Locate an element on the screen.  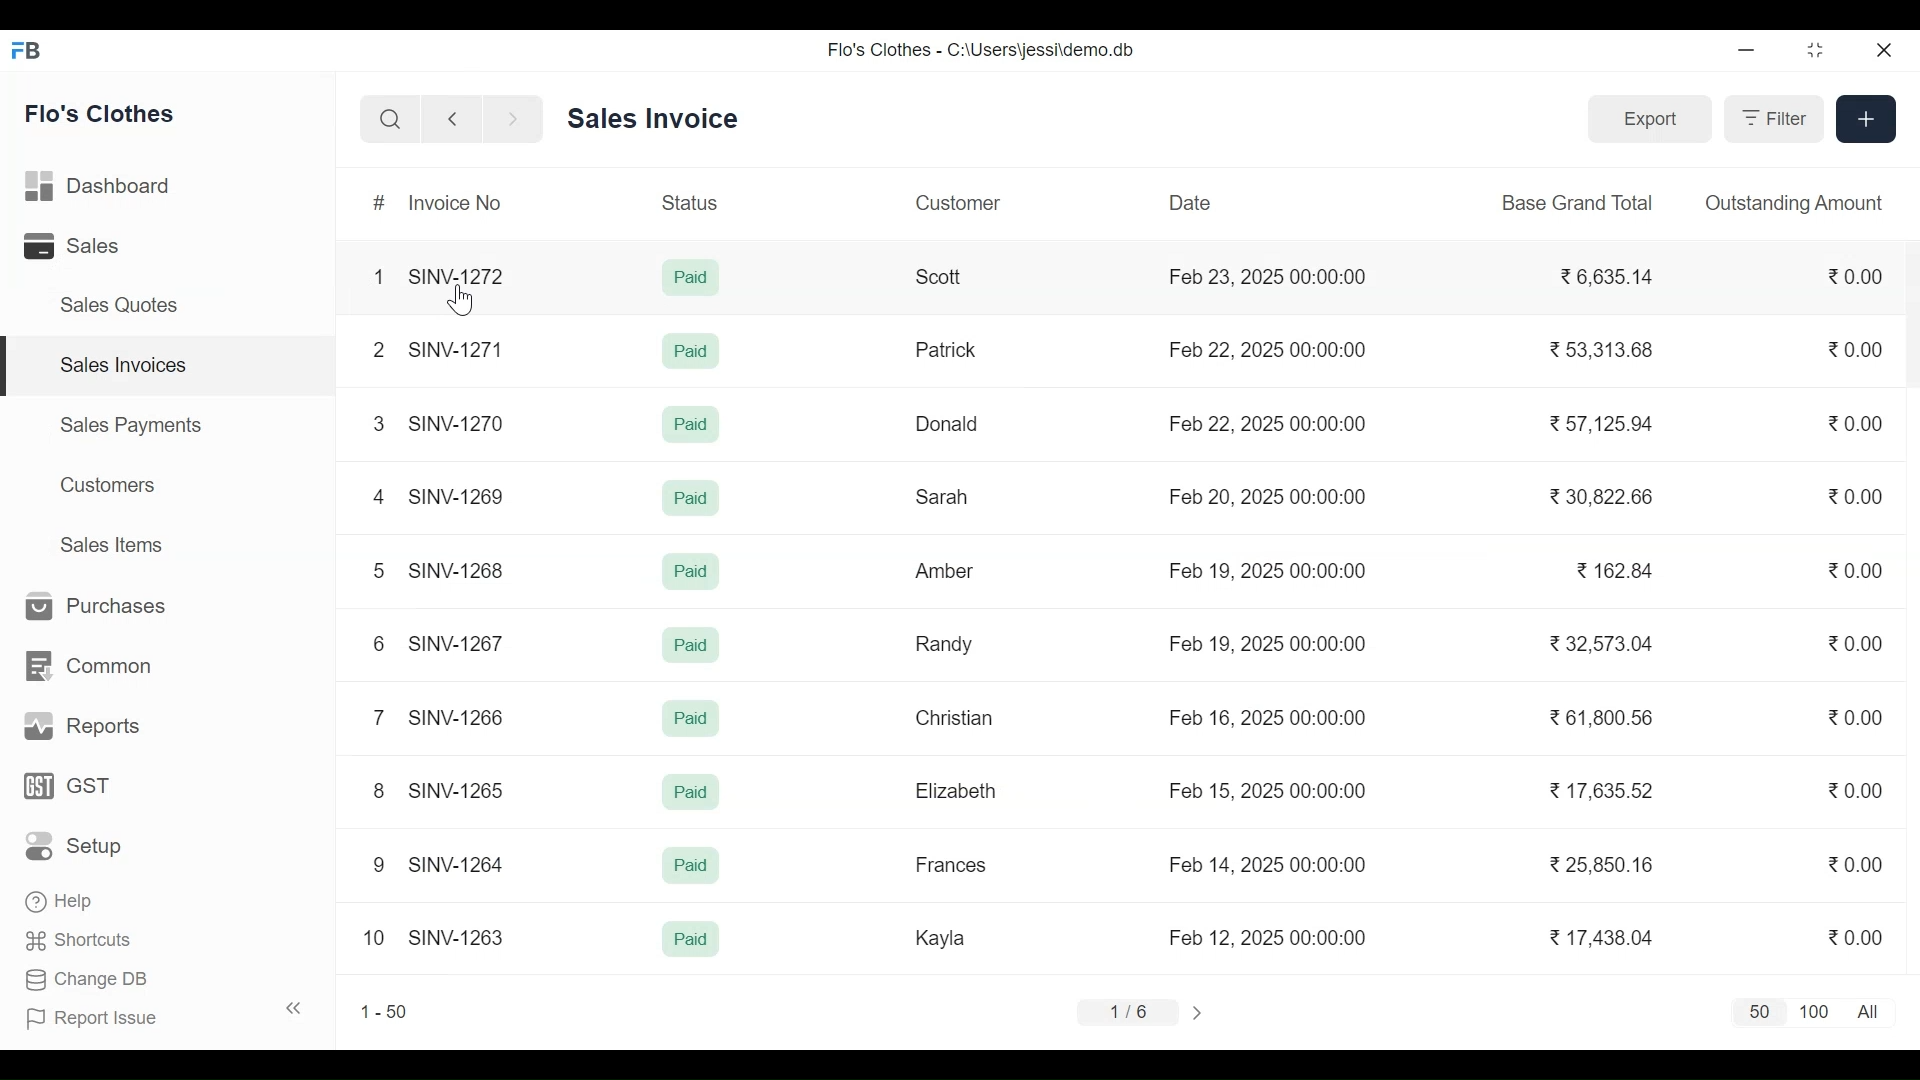
Change DB is located at coordinates (85, 978).